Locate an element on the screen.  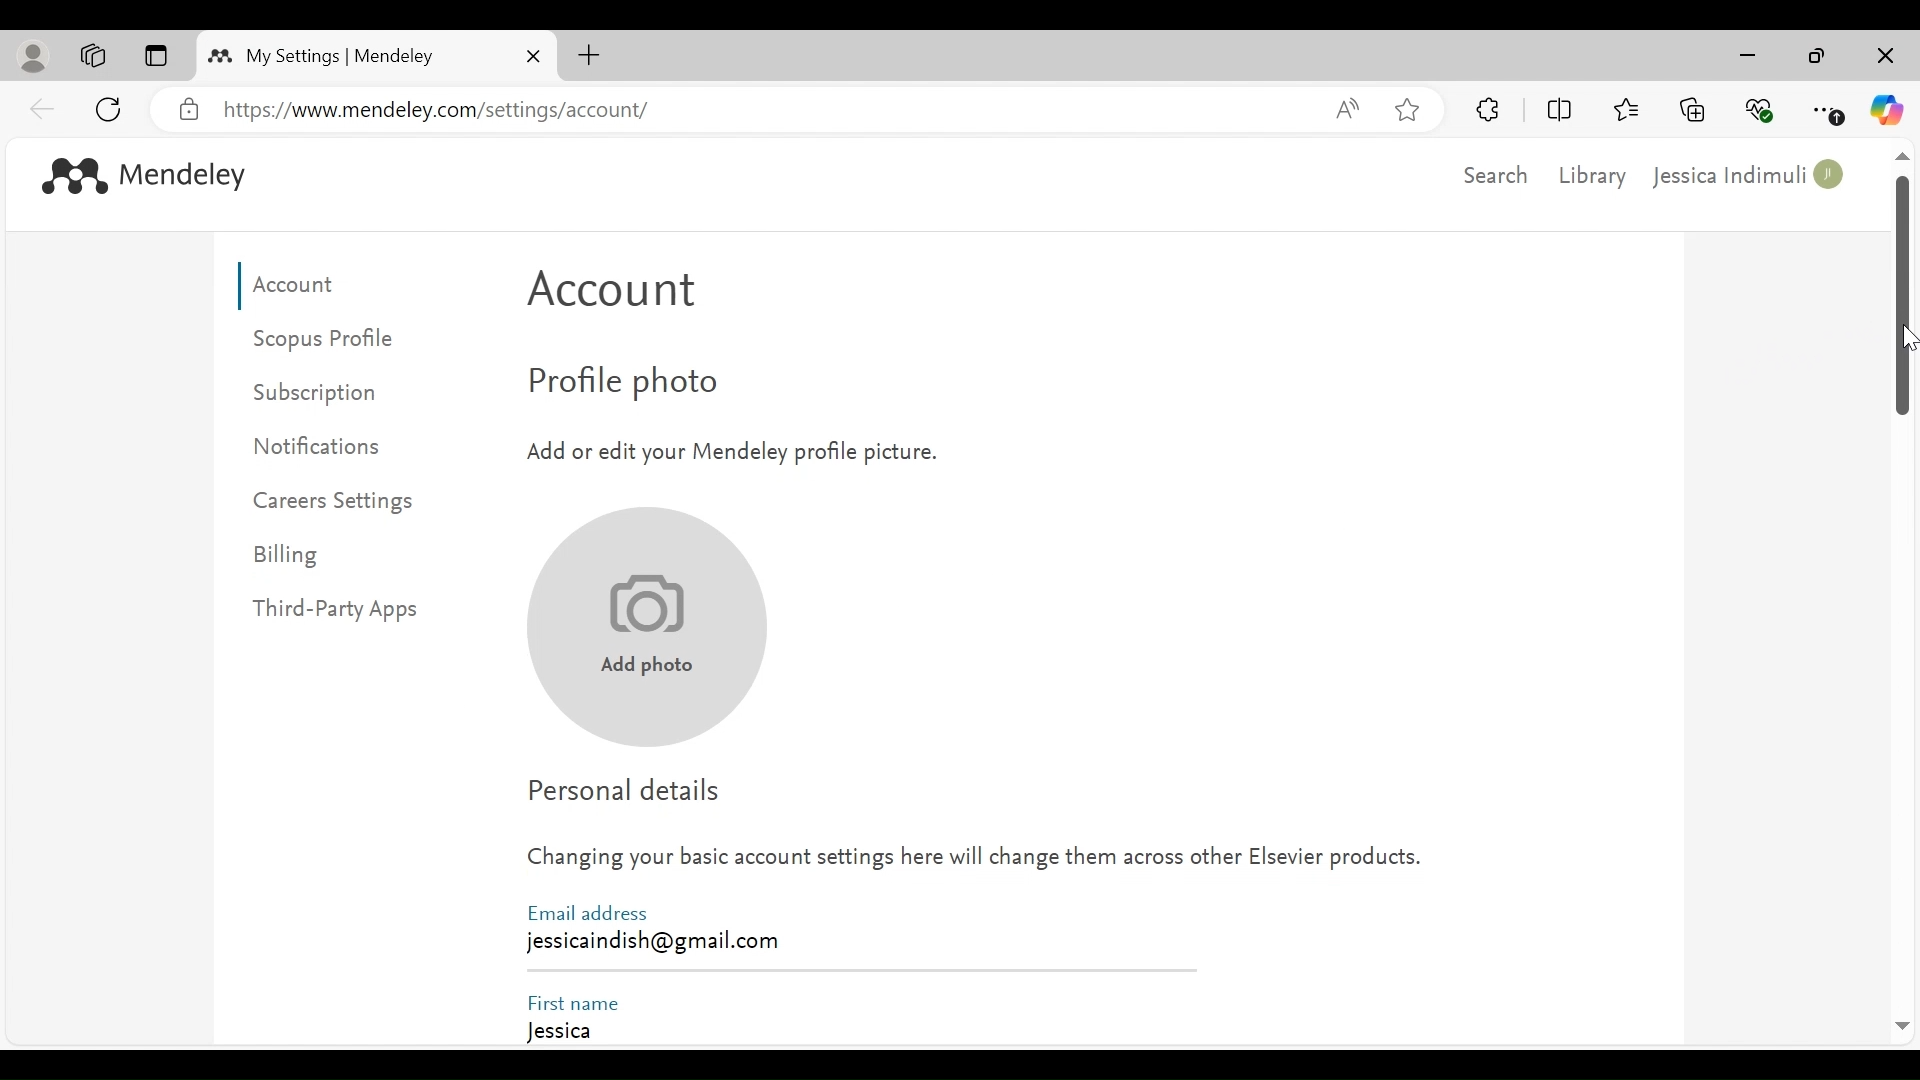
jessicaindish@gmail.com is located at coordinates (652, 942).